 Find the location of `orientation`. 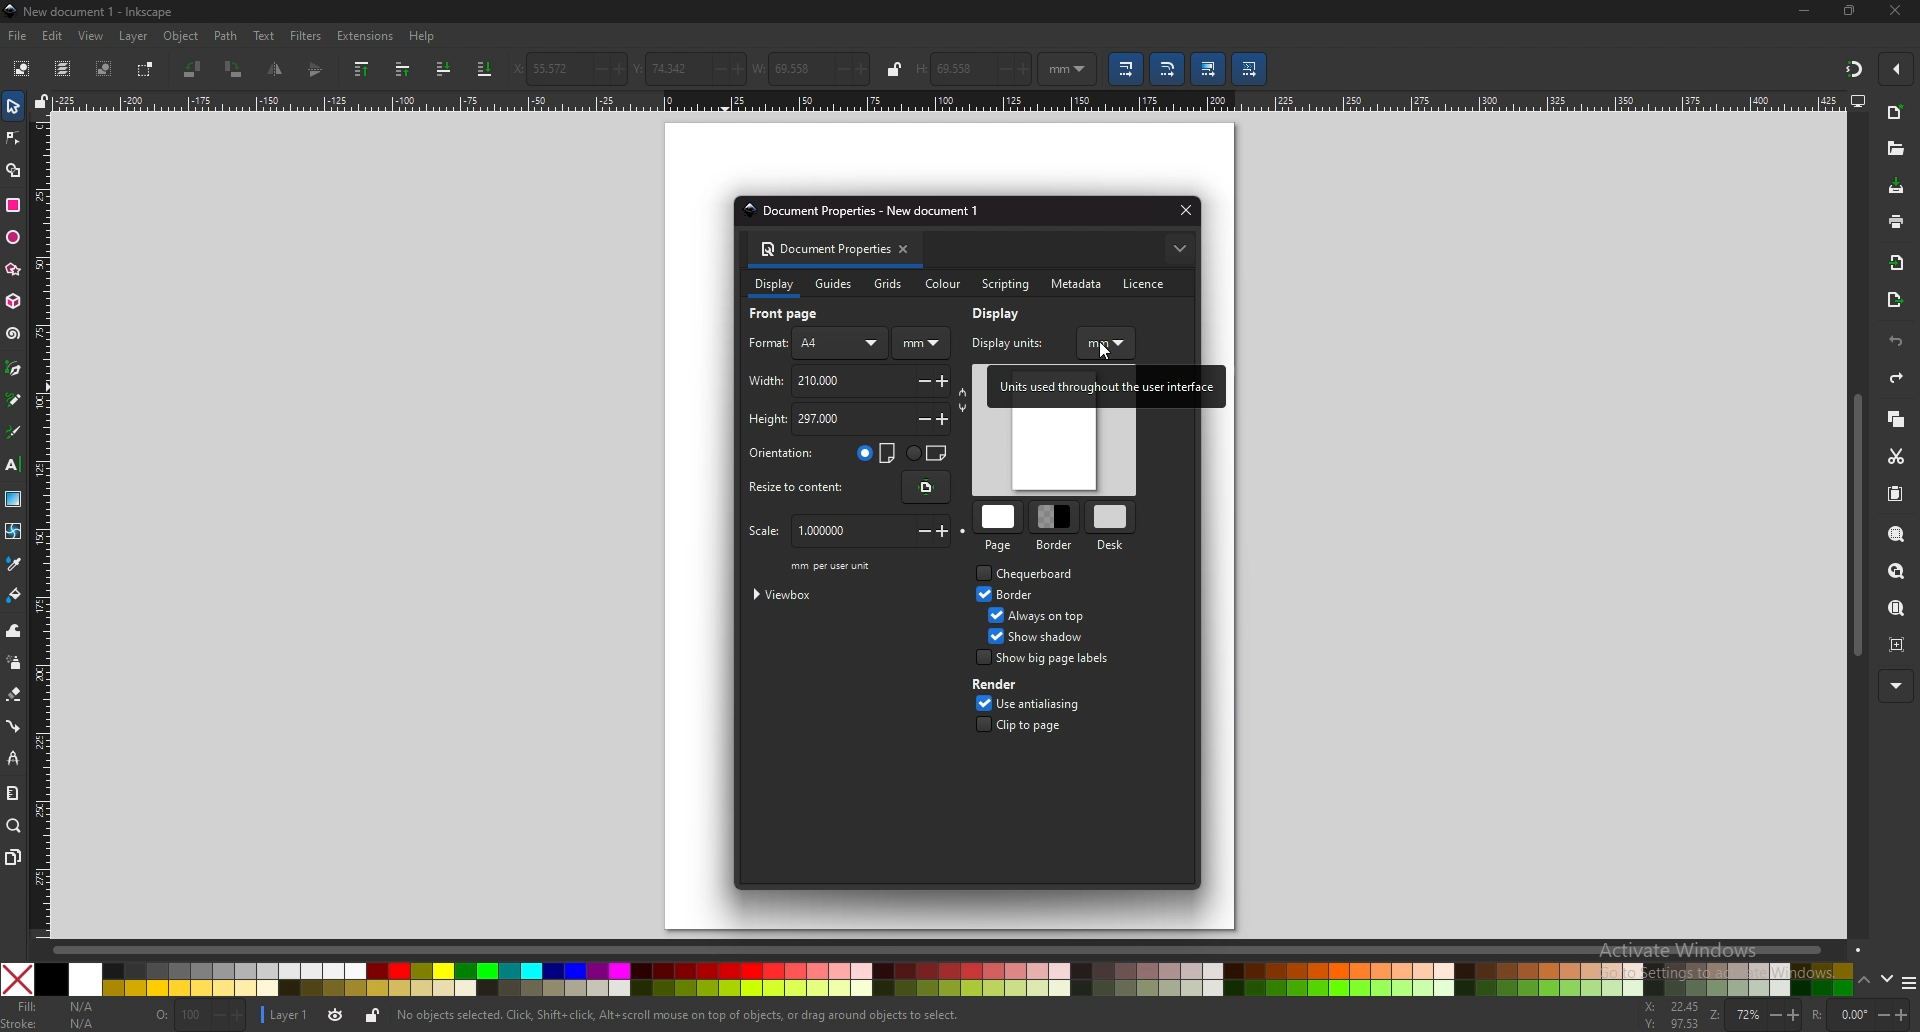

orientation is located at coordinates (786, 454).